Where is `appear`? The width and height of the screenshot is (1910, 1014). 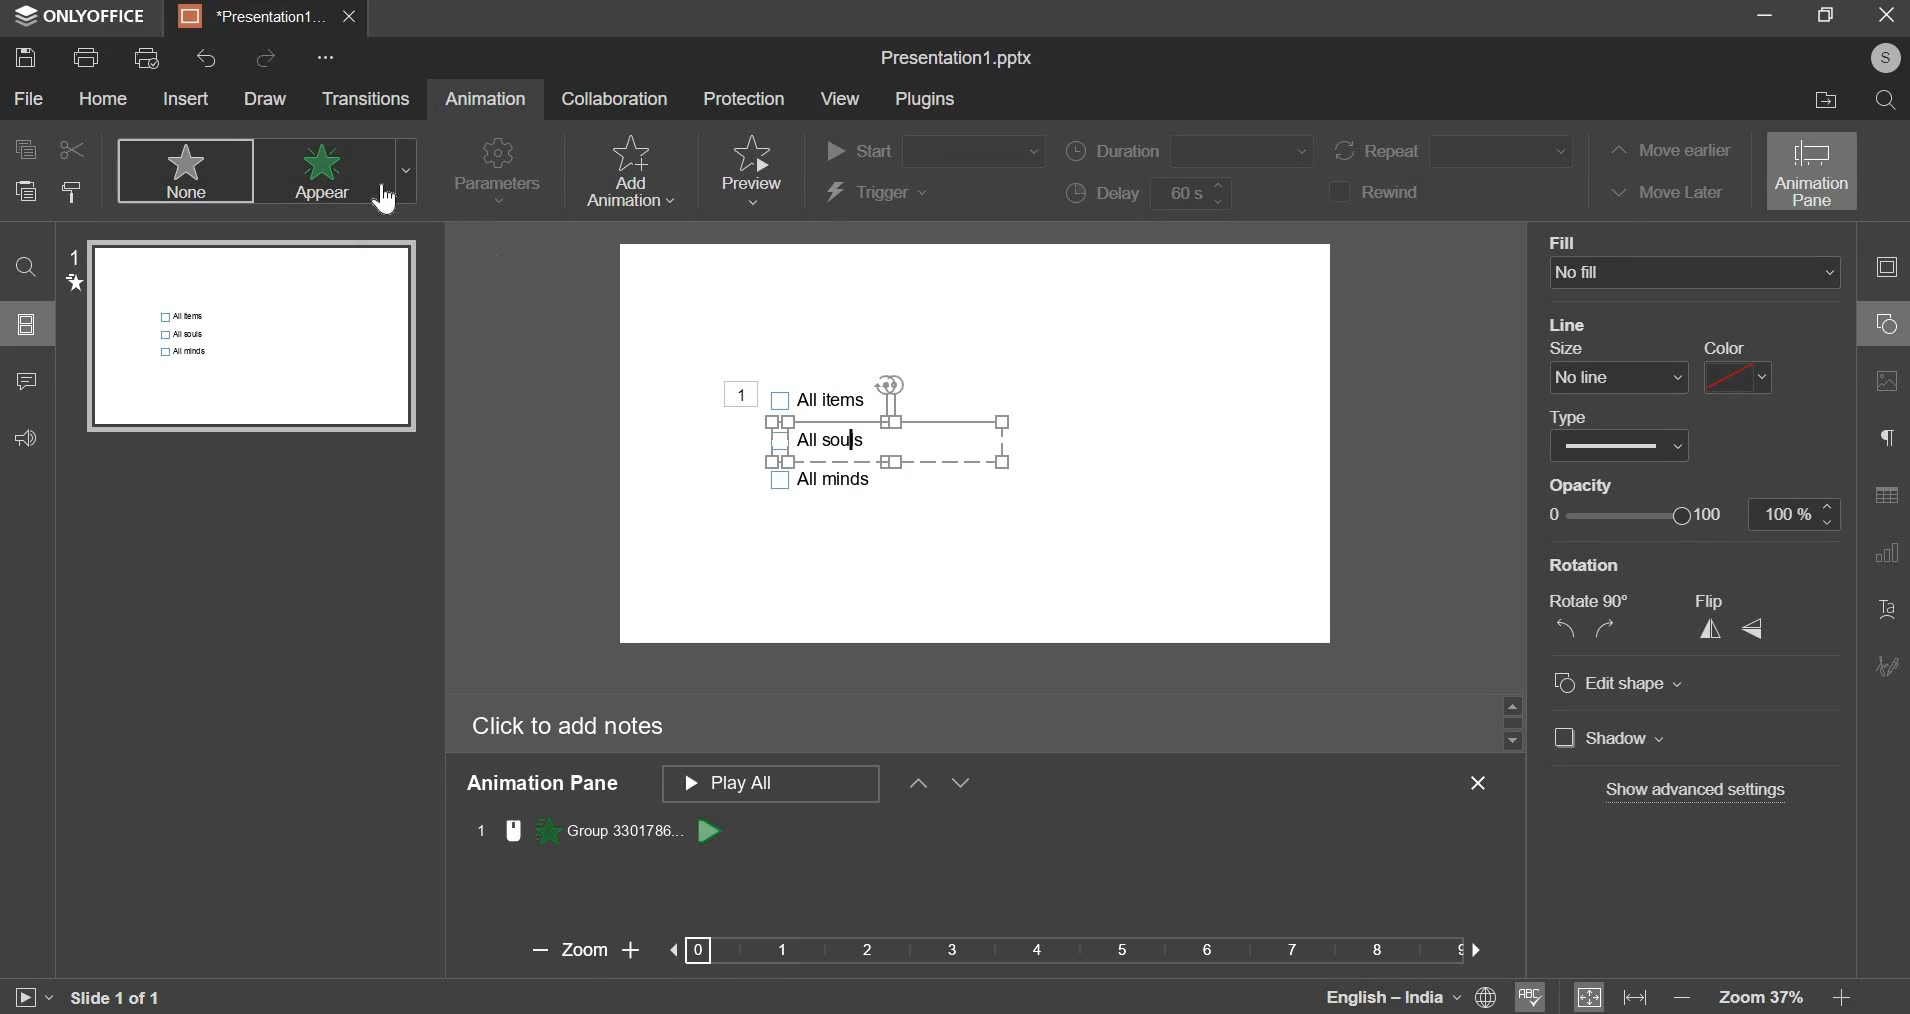
appear is located at coordinates (334, 172).